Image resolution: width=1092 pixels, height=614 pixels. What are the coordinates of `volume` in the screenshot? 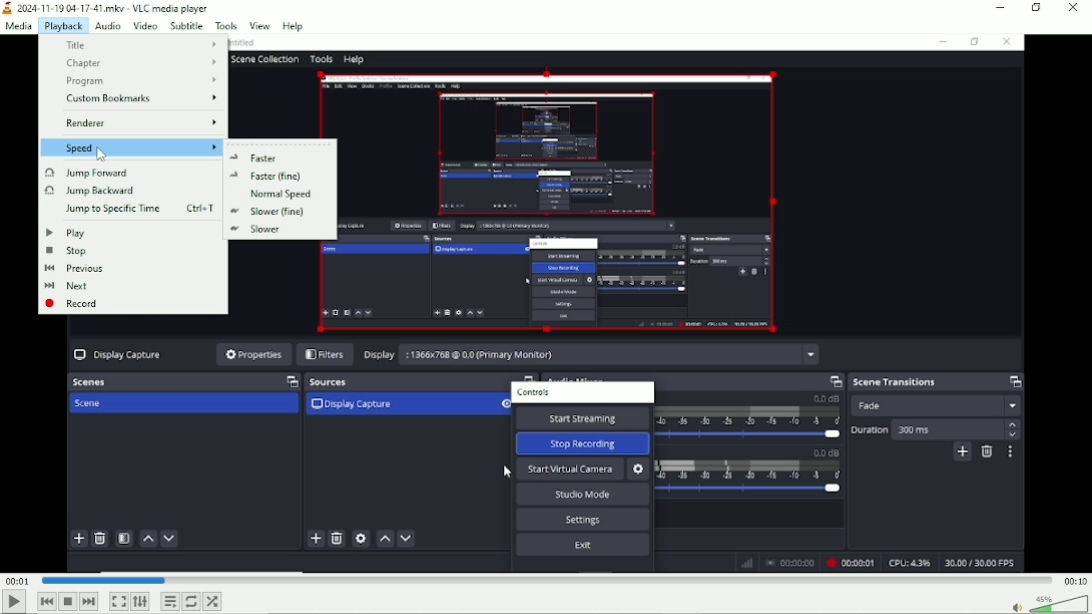 It's located at (1048, 603).